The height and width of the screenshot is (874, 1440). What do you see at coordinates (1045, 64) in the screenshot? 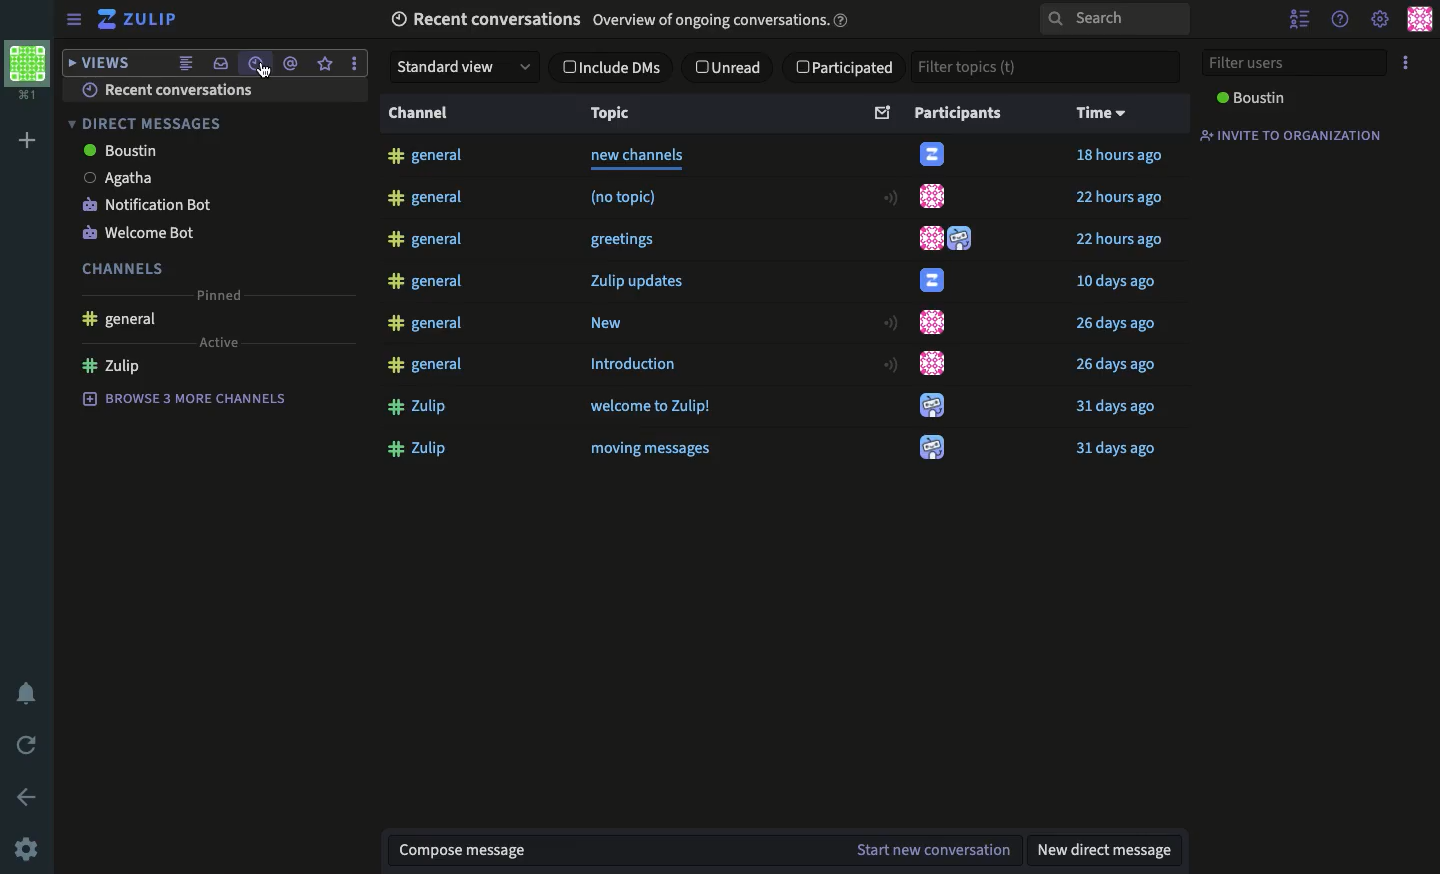
I see `filter topics` at bounding box center [1045, 64].